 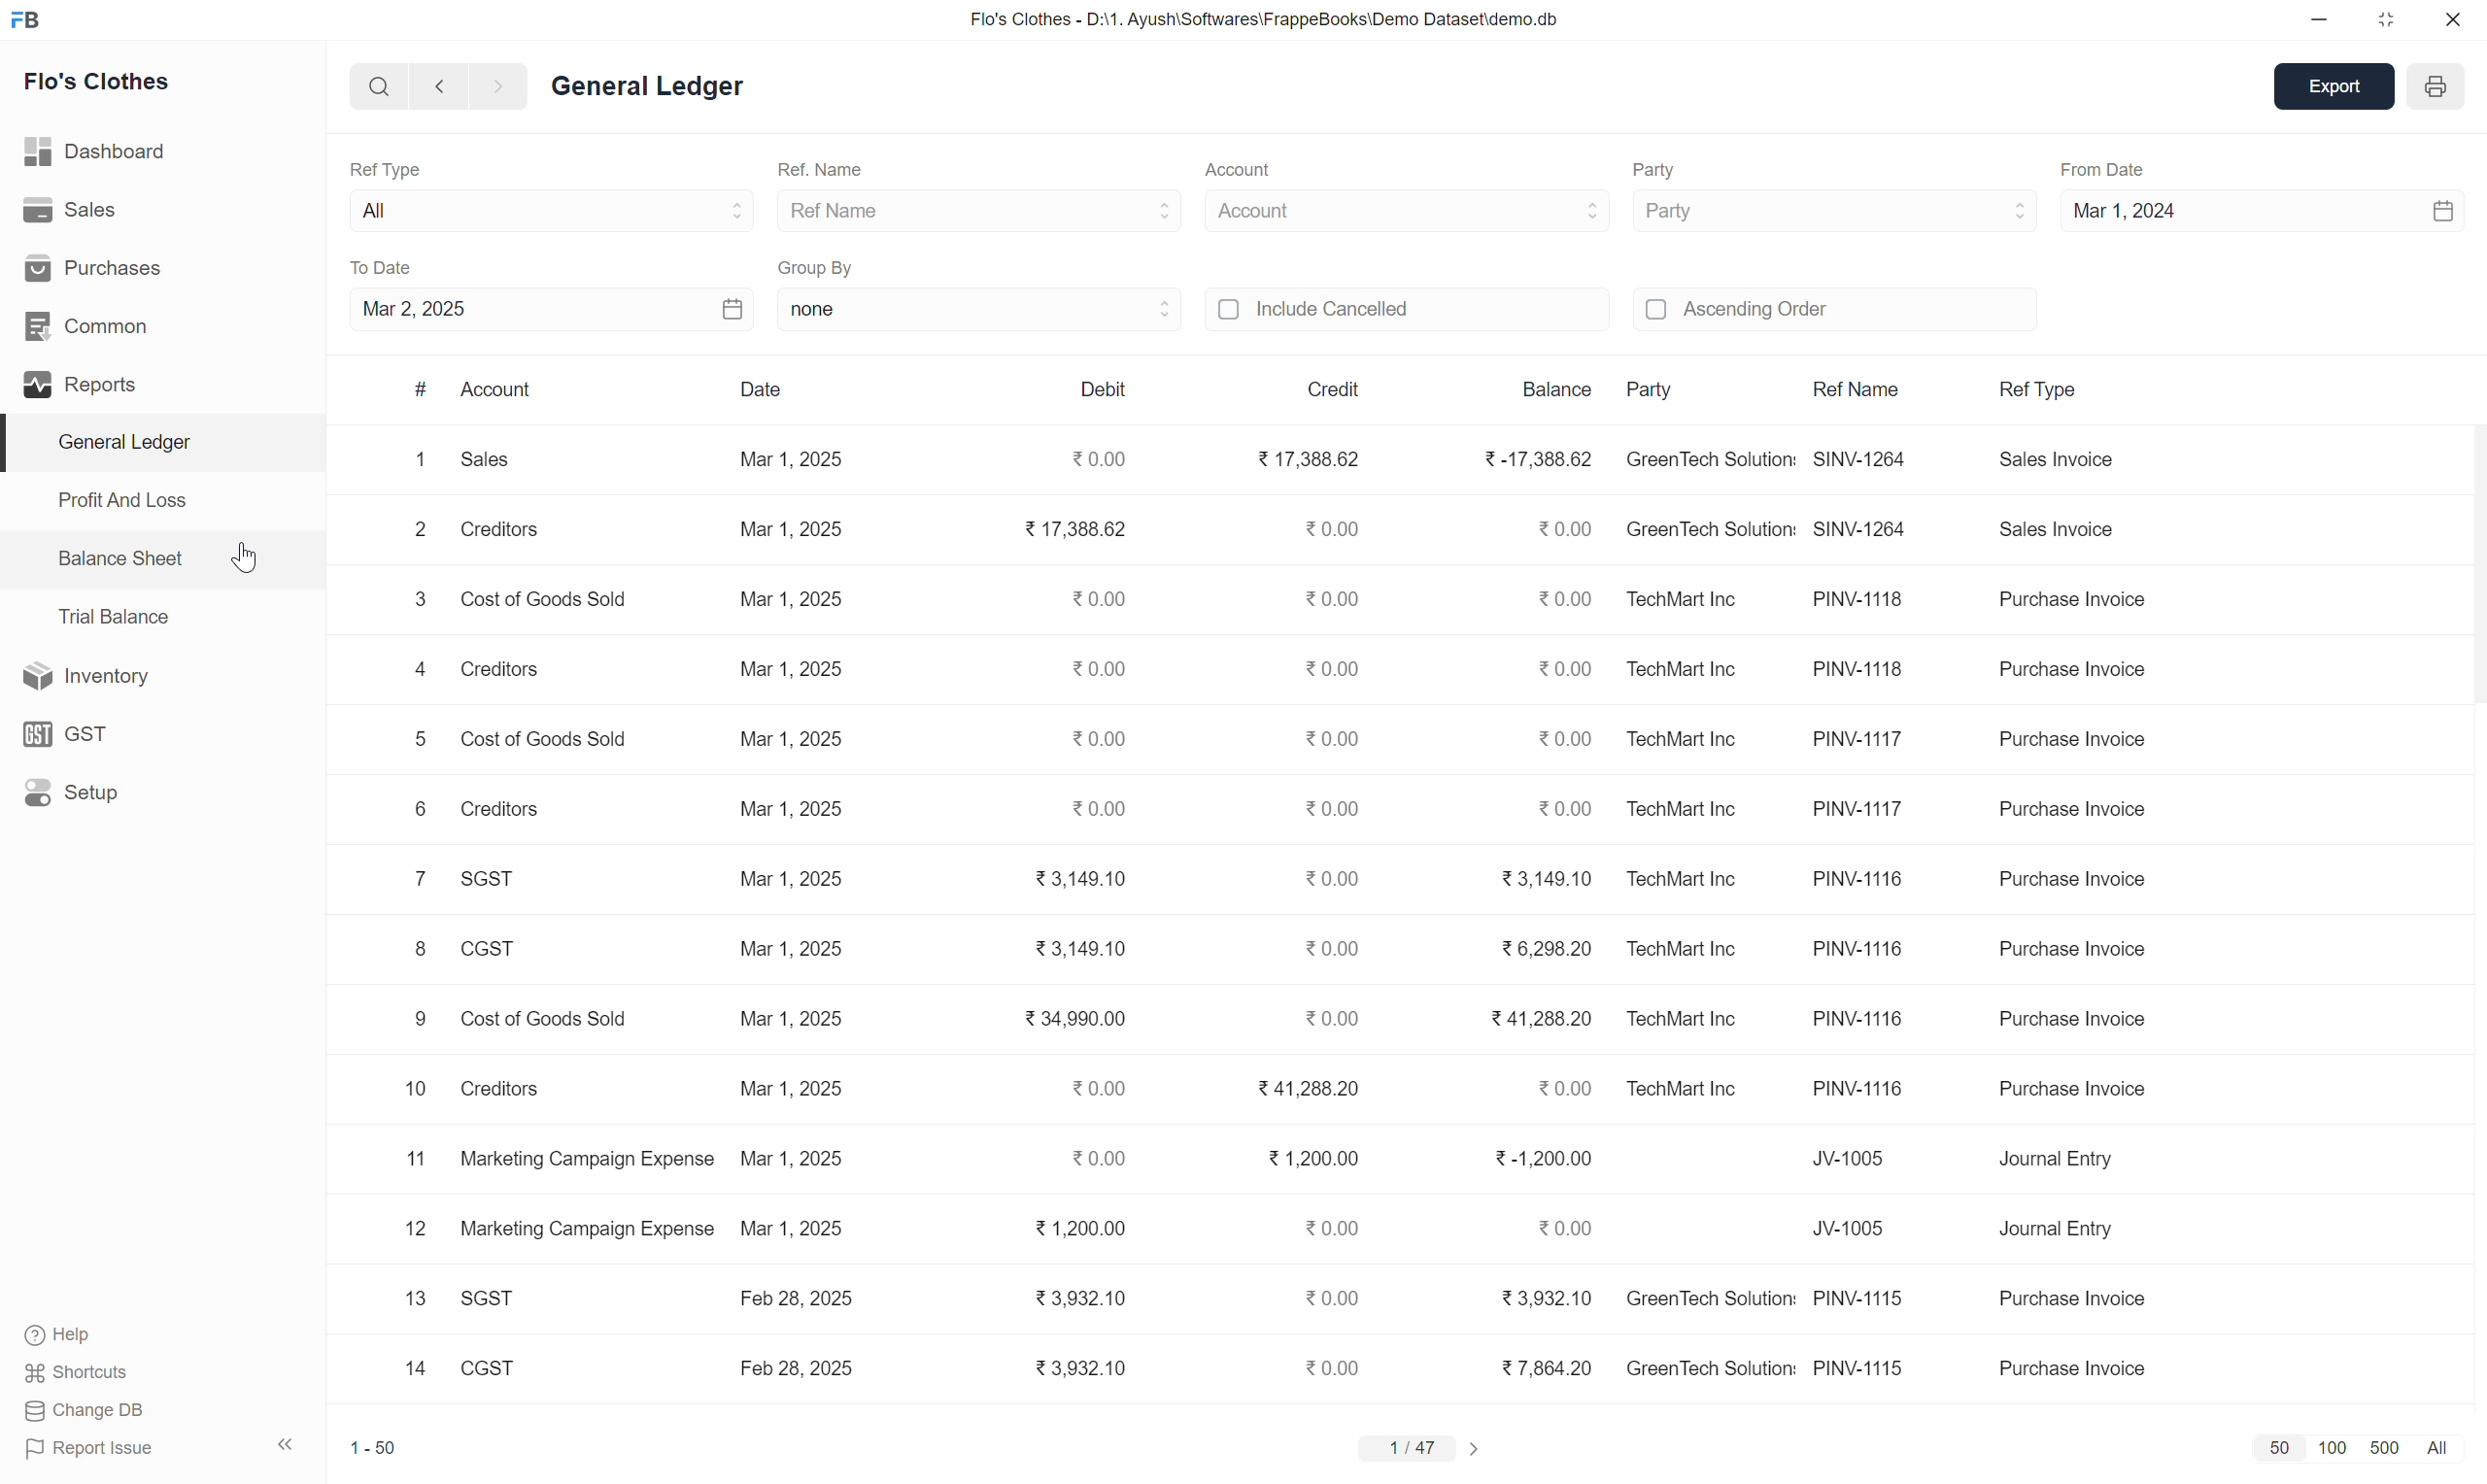 What do you see at coordinates (1847, 1158) in the screenshot?
I see `JV 1005` at bounding box center [1847, 1158].